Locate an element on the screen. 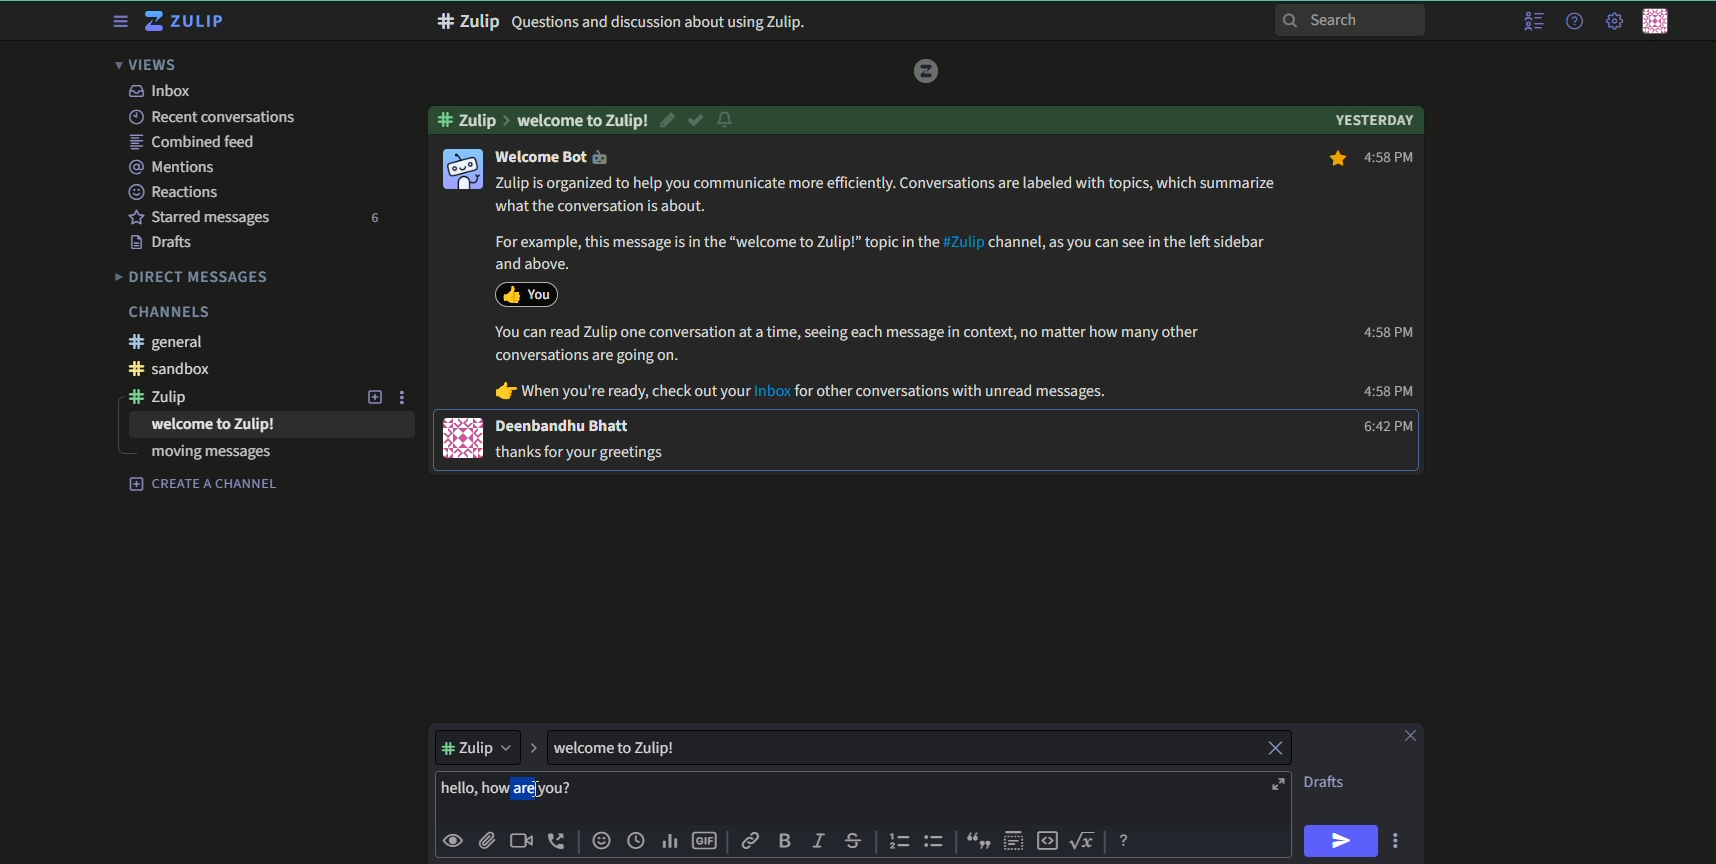 This screenshot has height=864, width=1716. #zulip is located at coordinates (471, 118).